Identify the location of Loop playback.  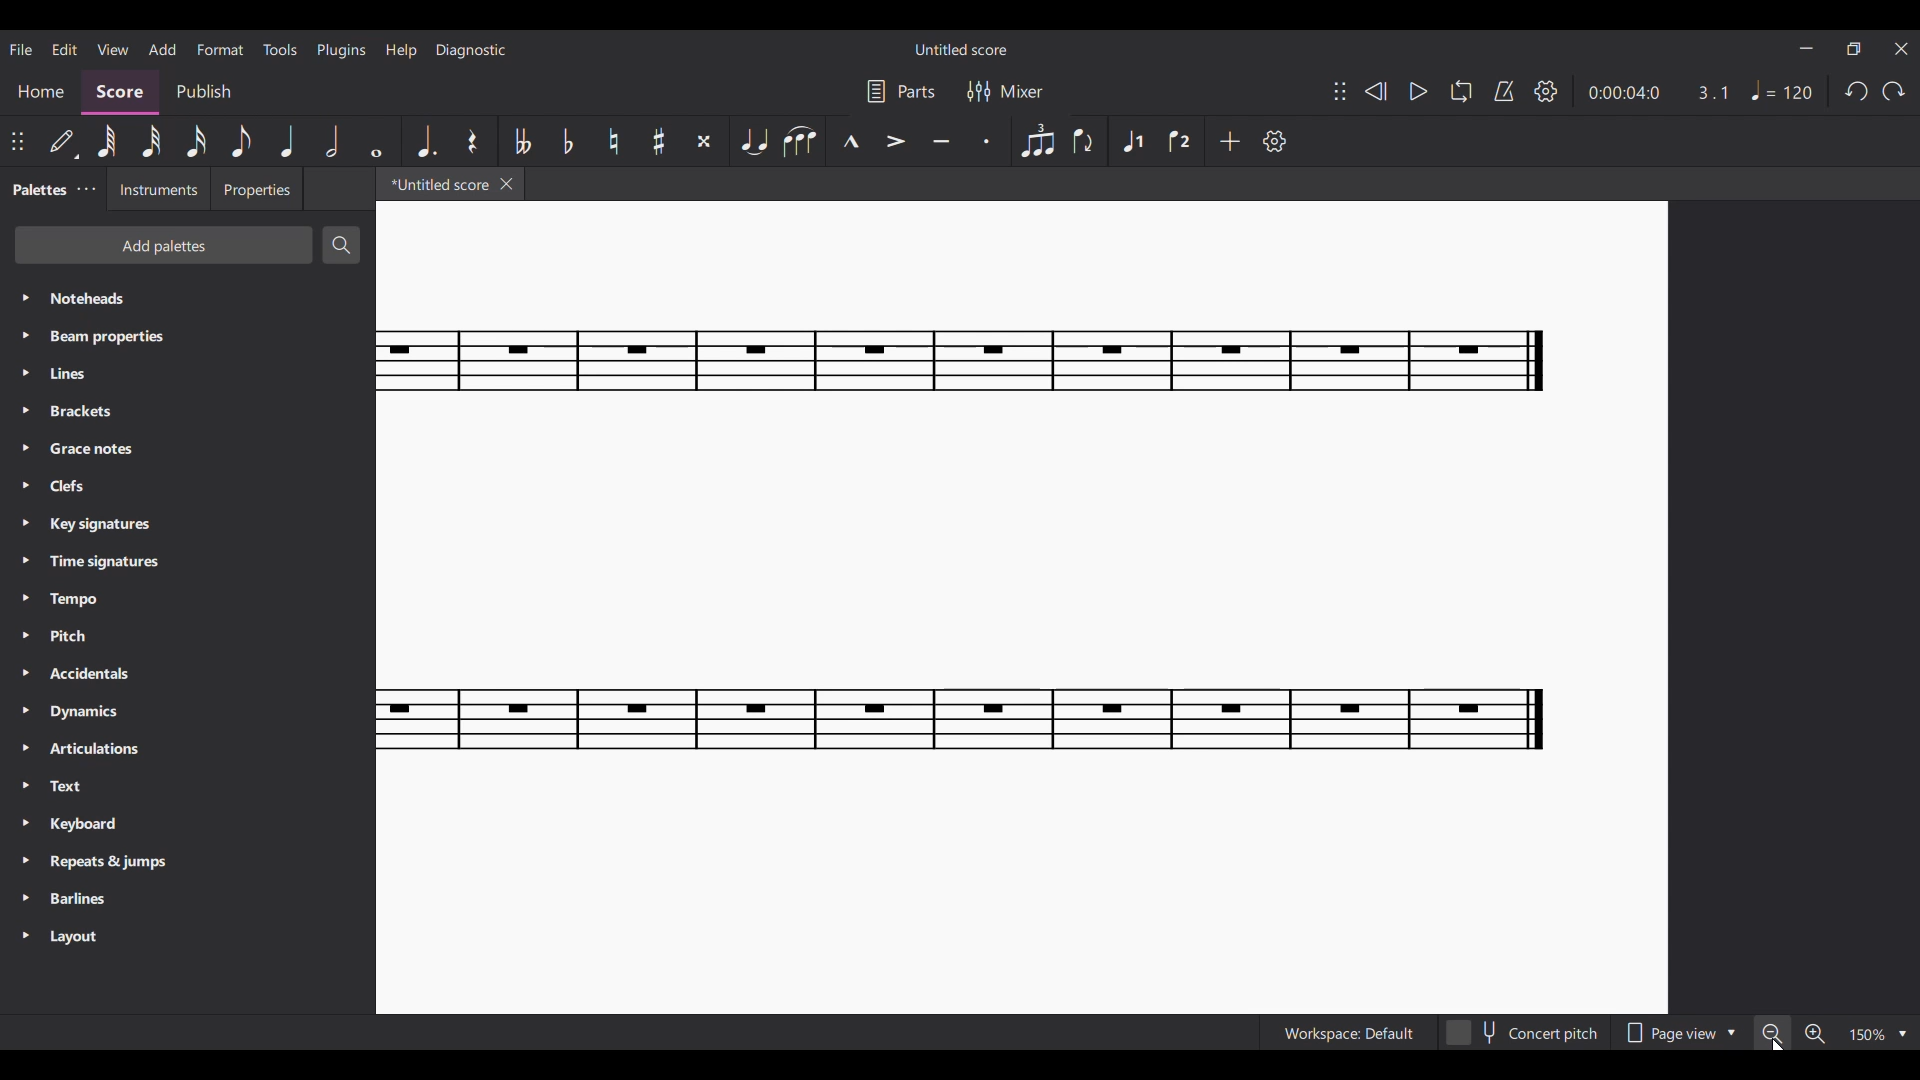
(1462, 91).